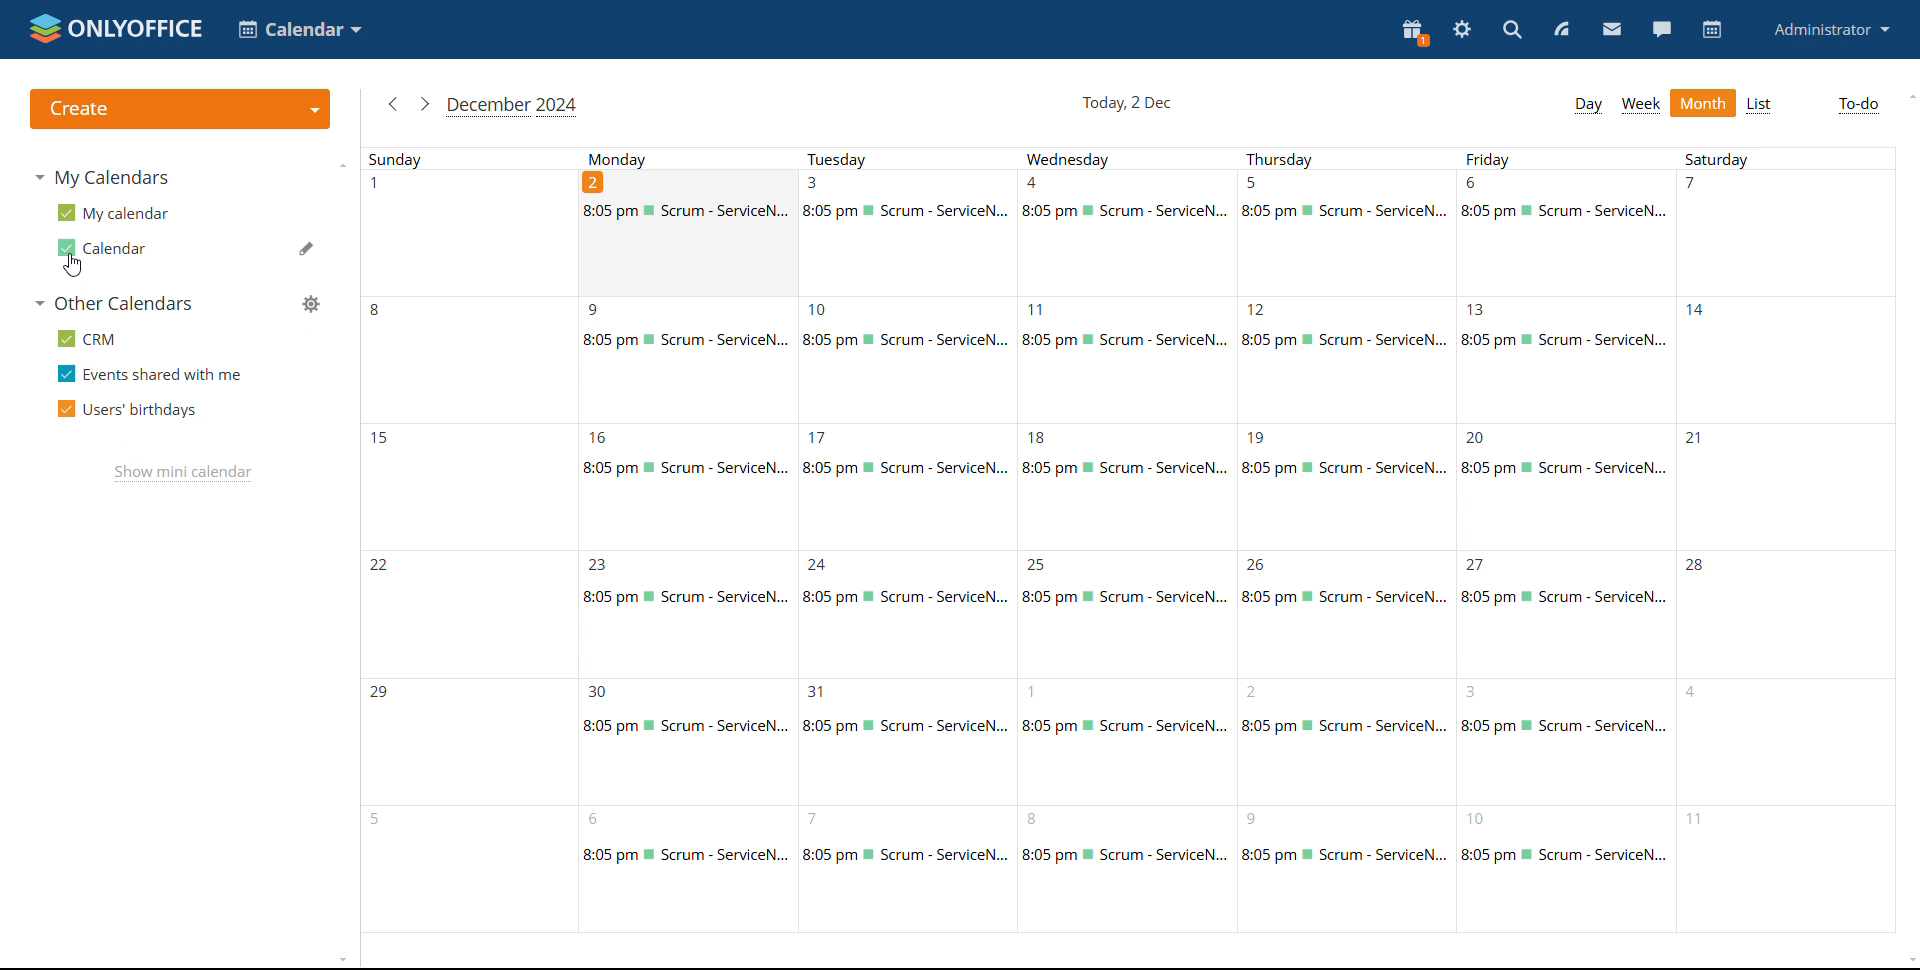 The height and width of the screenshot is (970, 1920). What do you see at coordinates (513, 107) in the screenshot?
I see `current month` at bounding box center [513, 107].